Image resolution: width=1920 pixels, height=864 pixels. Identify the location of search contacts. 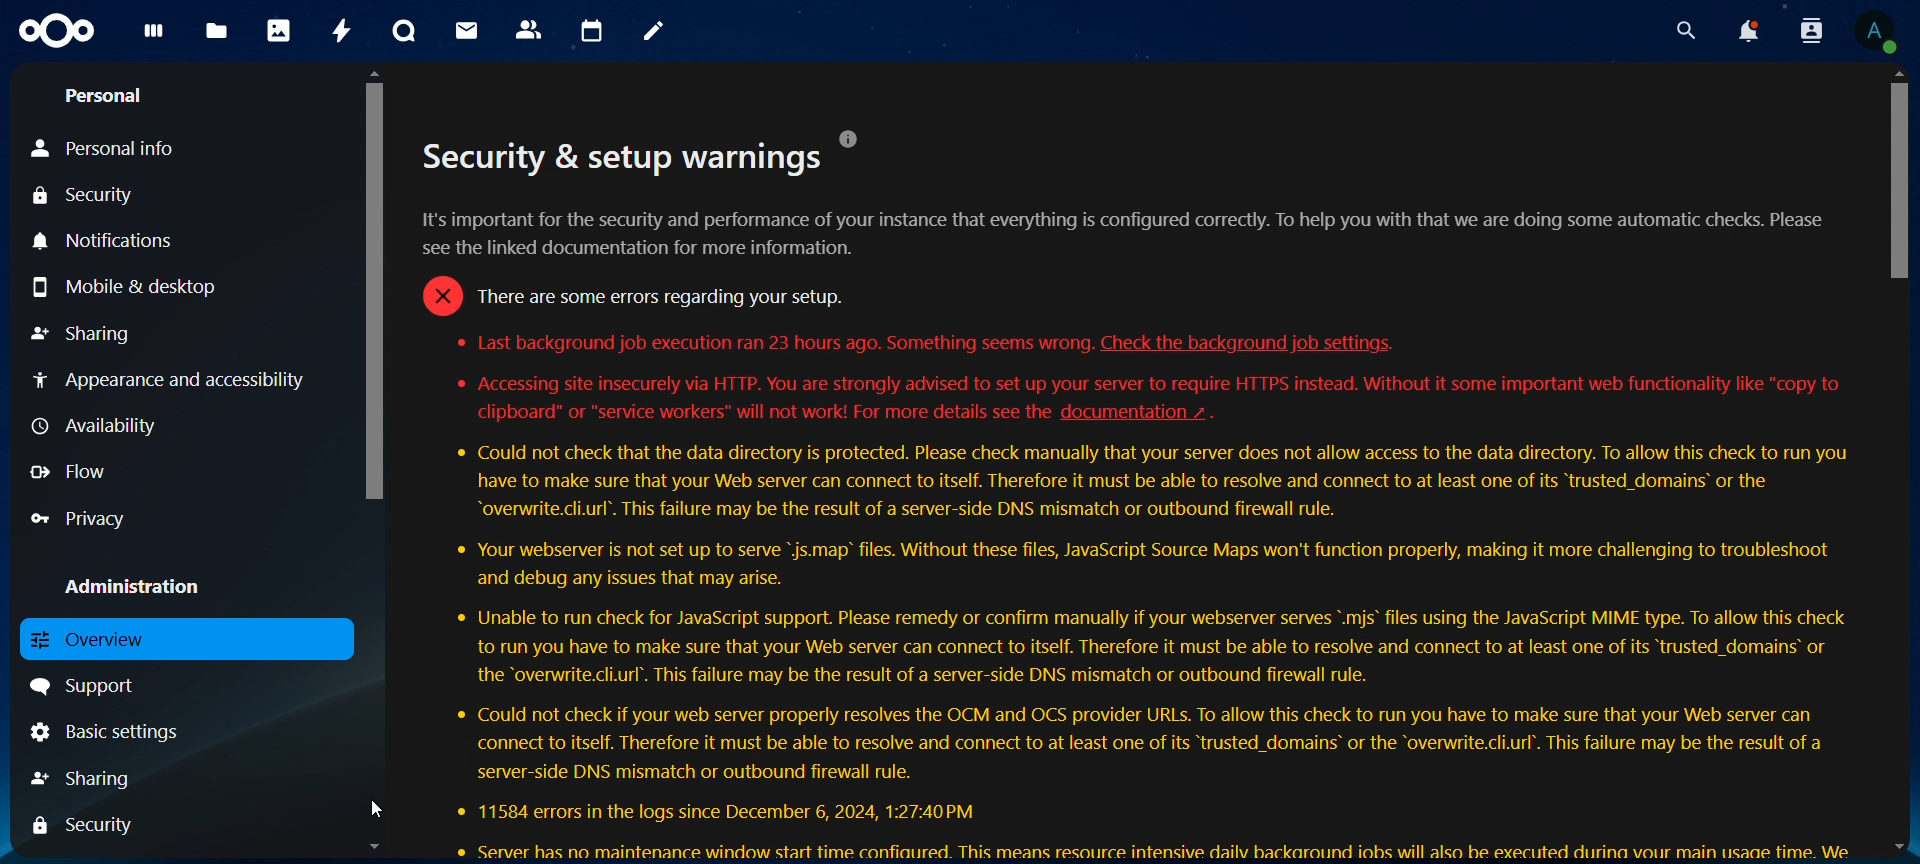
(1812, 32).